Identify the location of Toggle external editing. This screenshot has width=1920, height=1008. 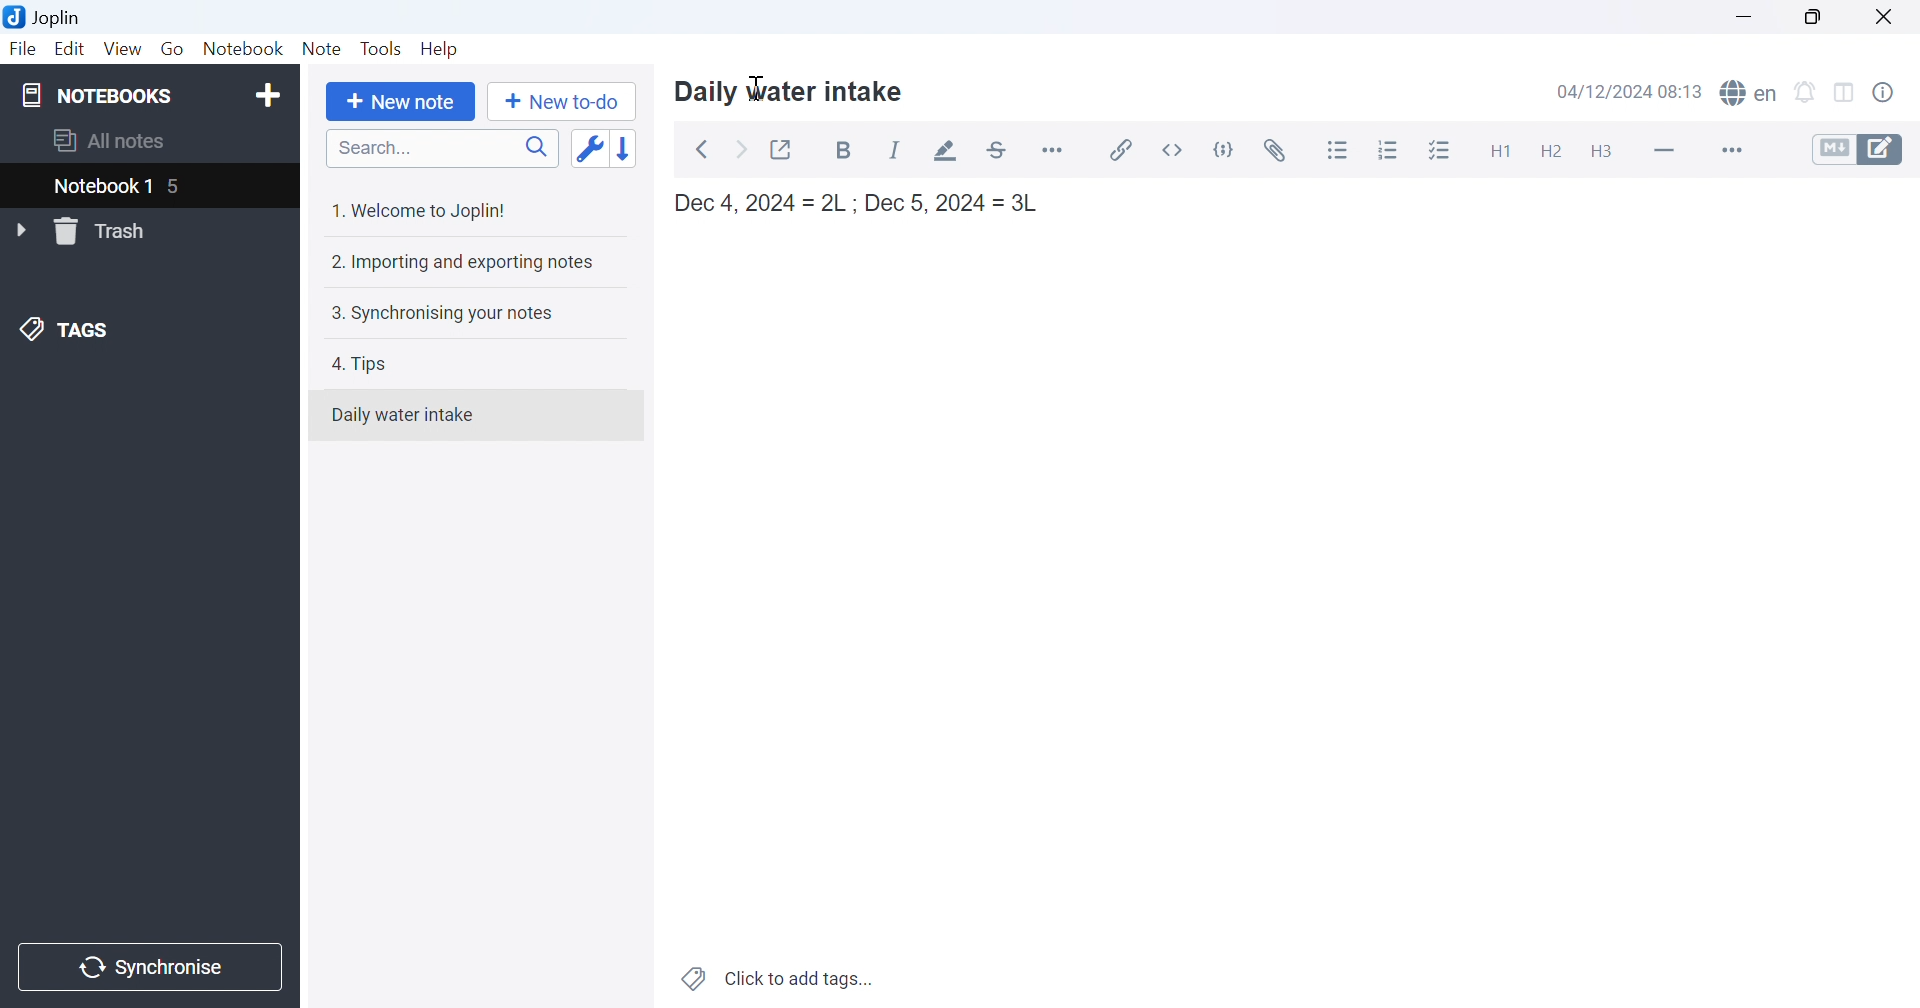
(785, 148).